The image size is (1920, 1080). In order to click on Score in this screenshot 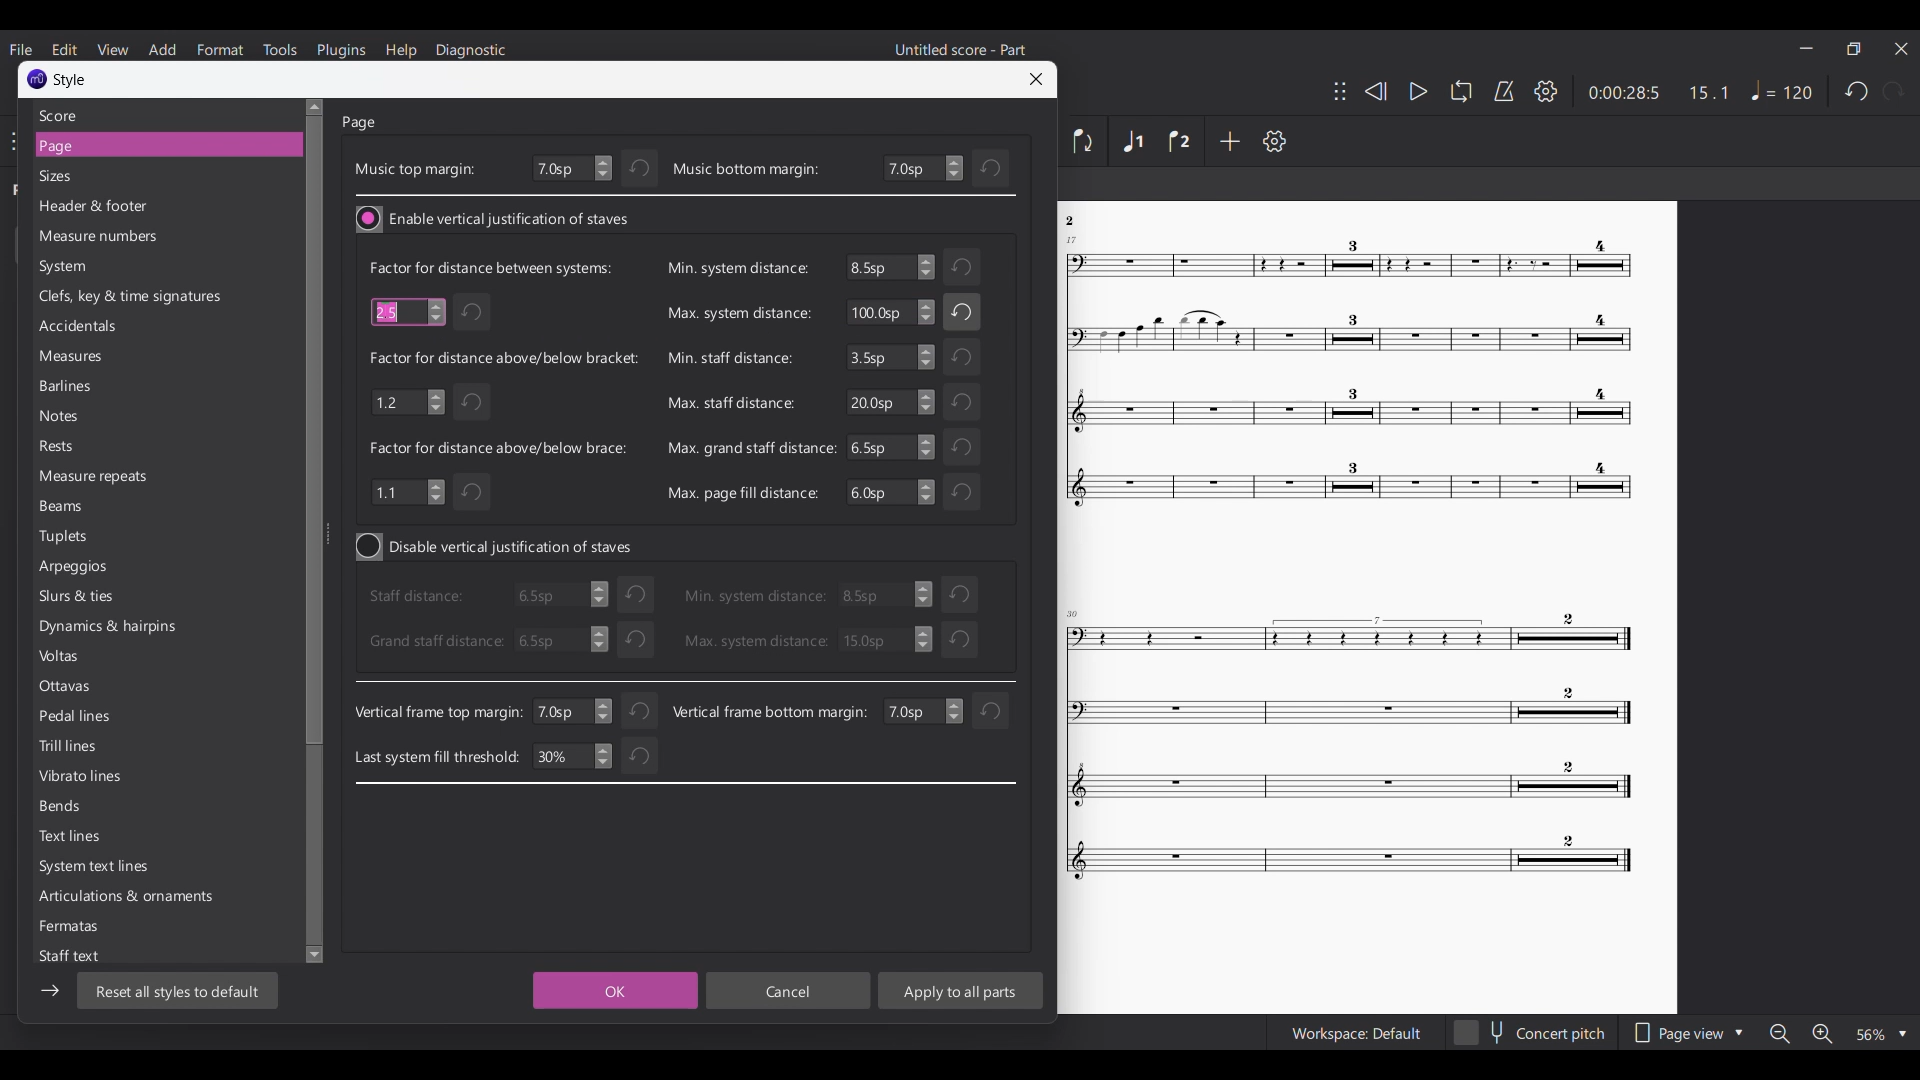, I will do `click(157, 115)`.